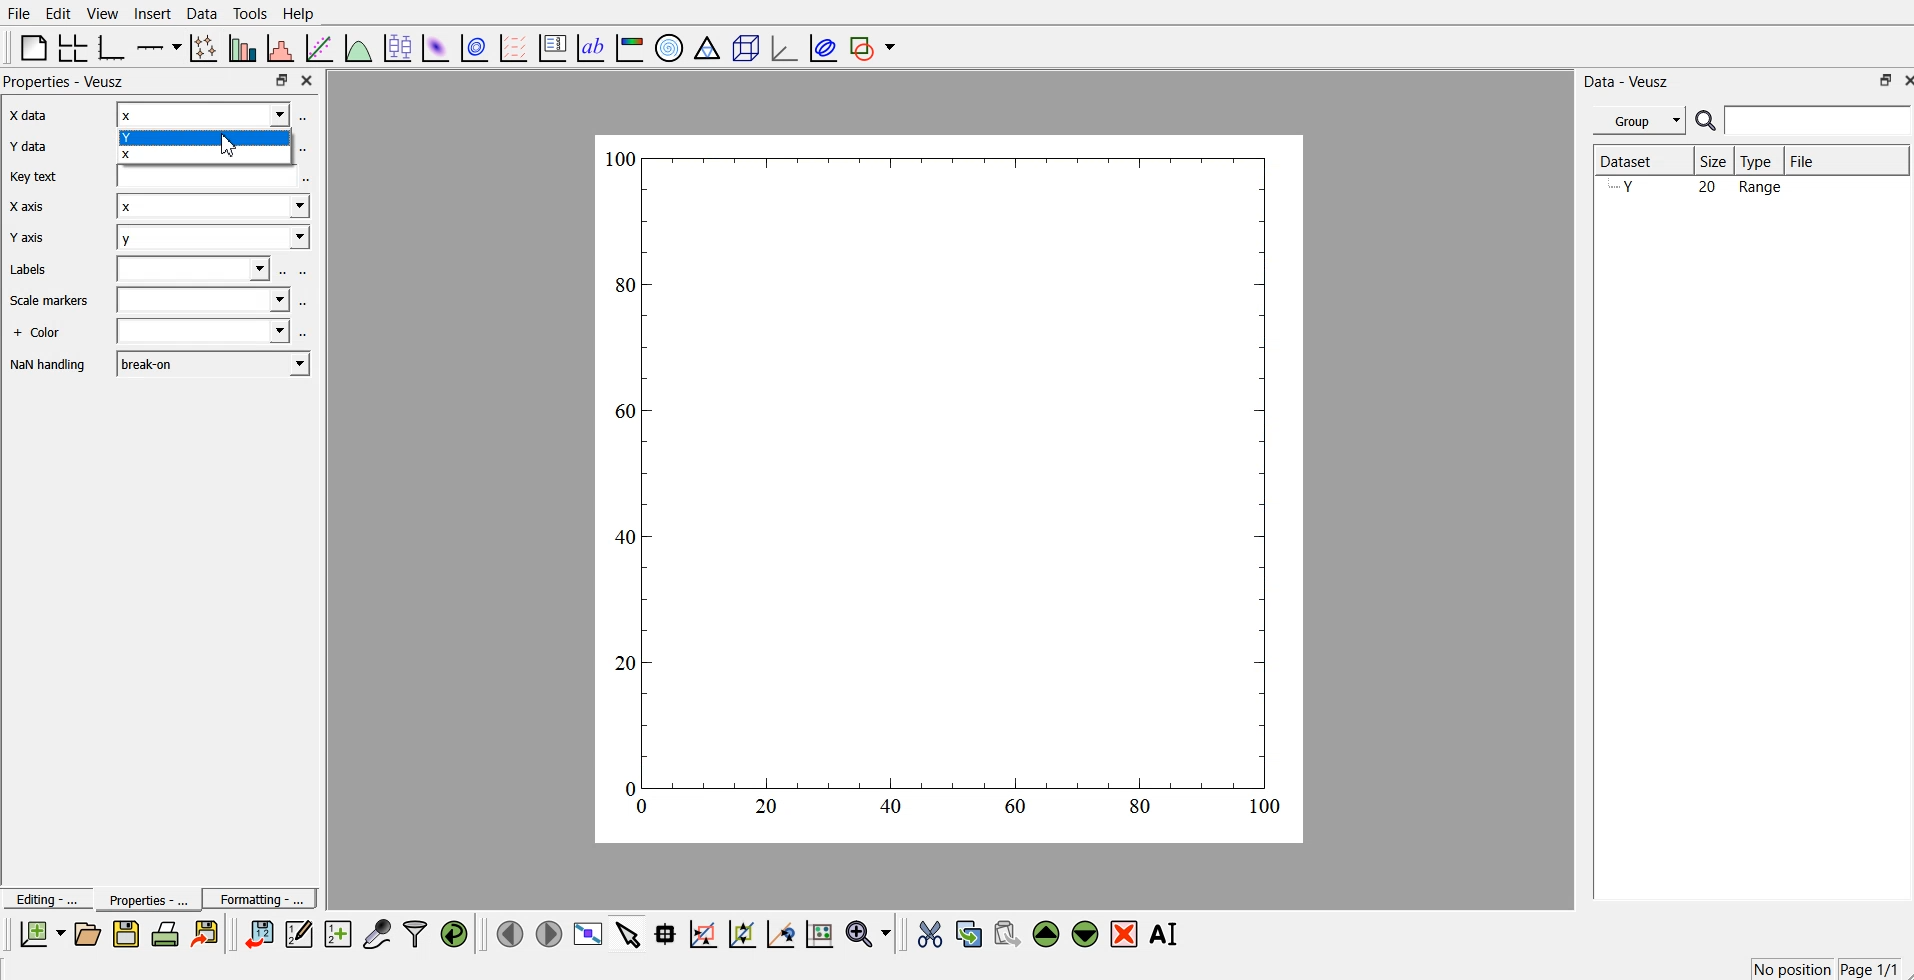  I want to click on field, so click(196, 270).